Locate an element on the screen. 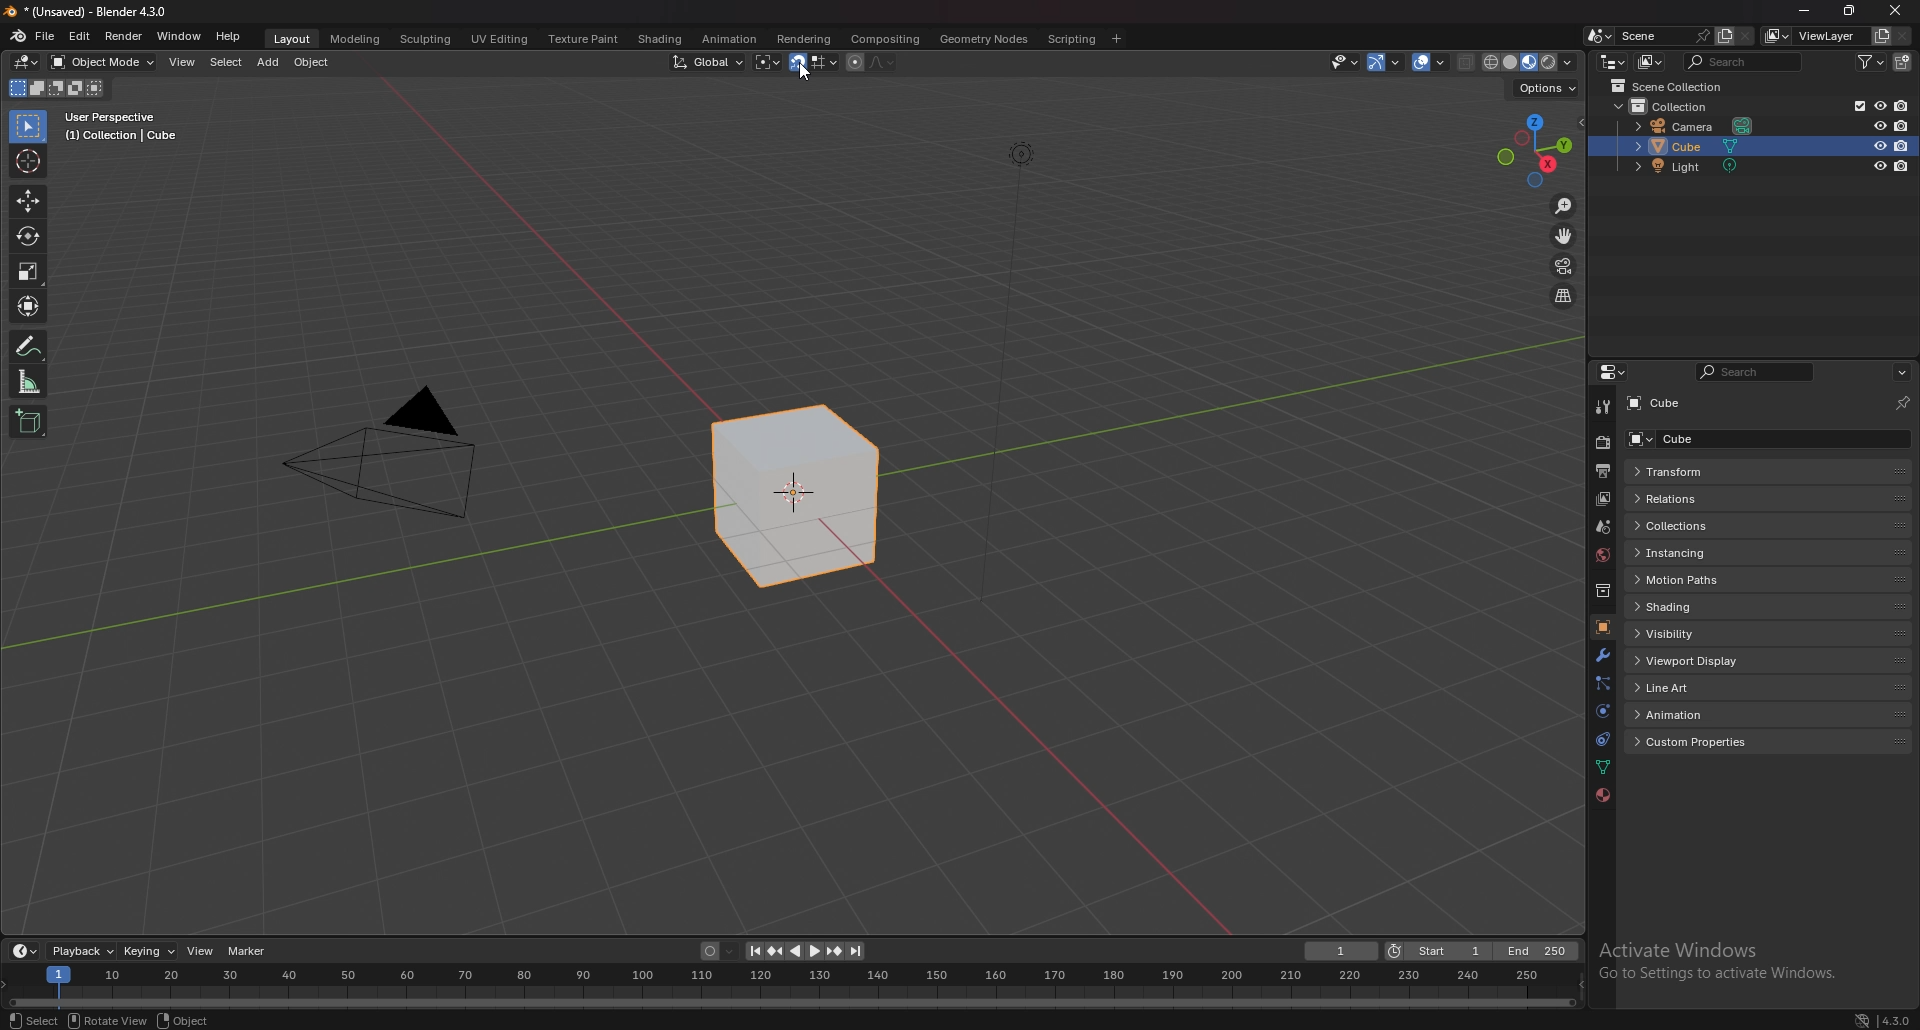 Image resolution: width=1920 pixels, height=1030 pixels. view is located at coordinates (182, 64).